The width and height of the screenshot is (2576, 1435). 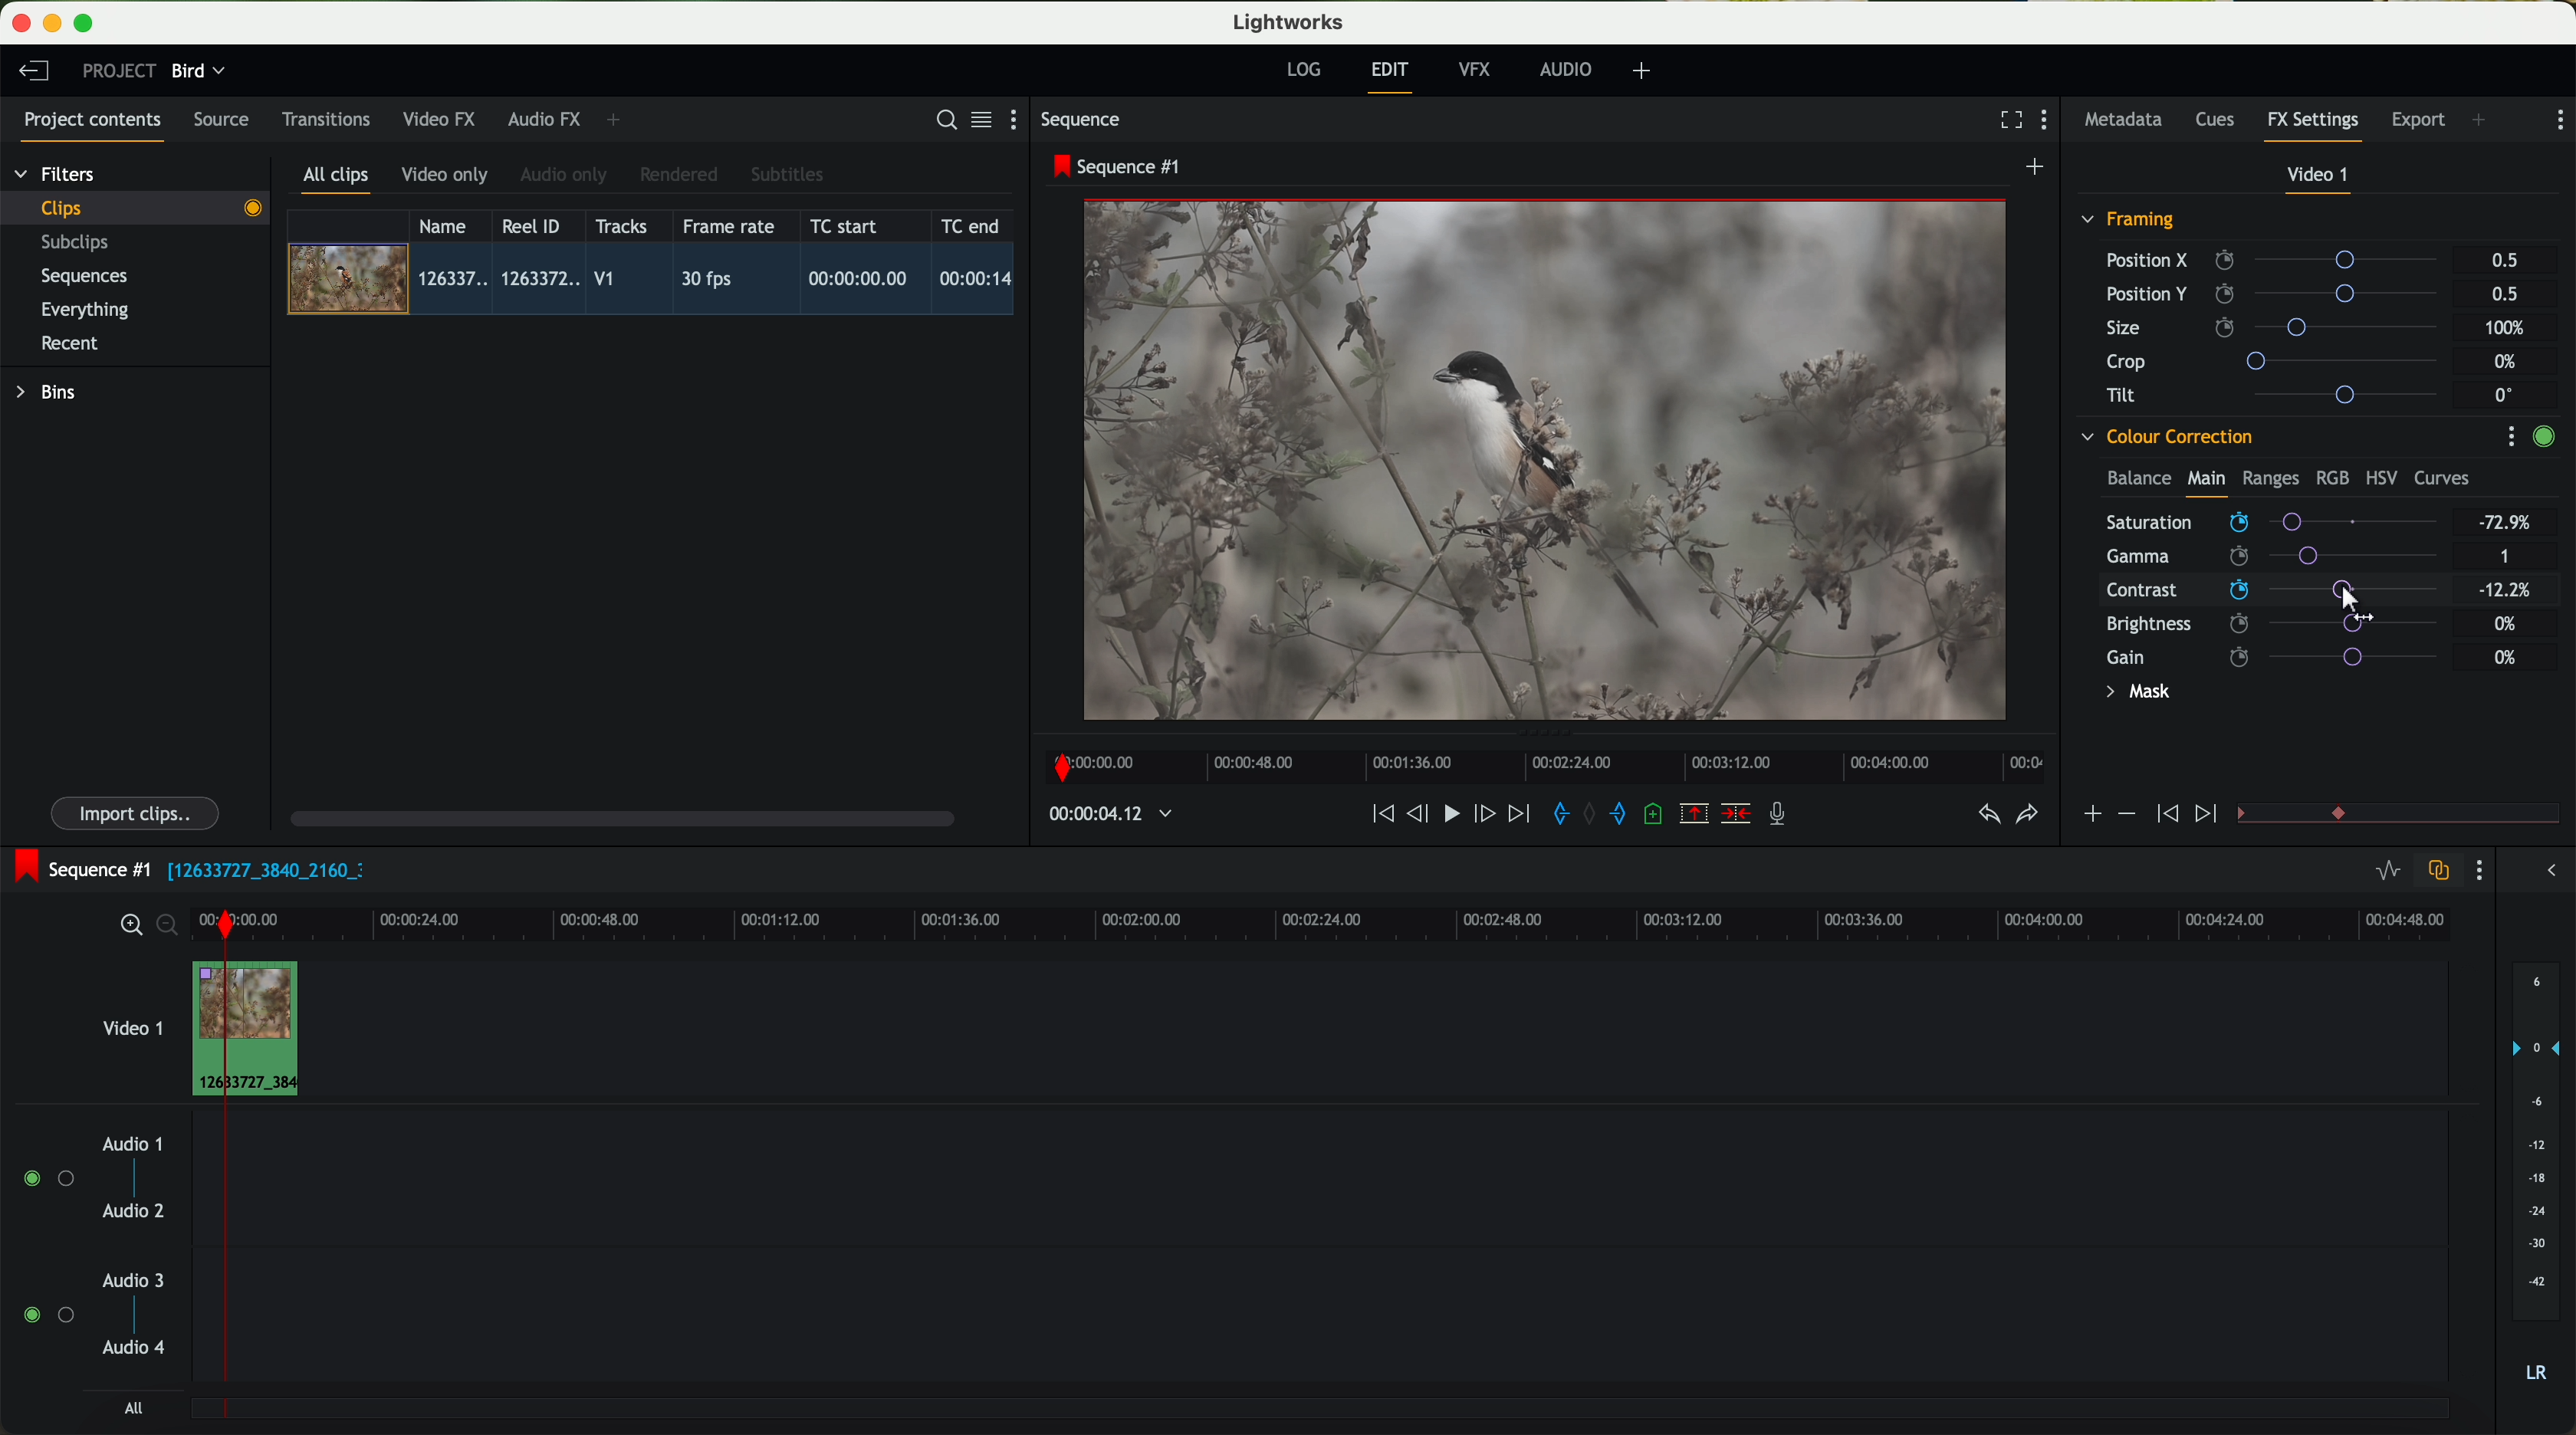 I want to click on tilt, so click(x=2281, y=394).